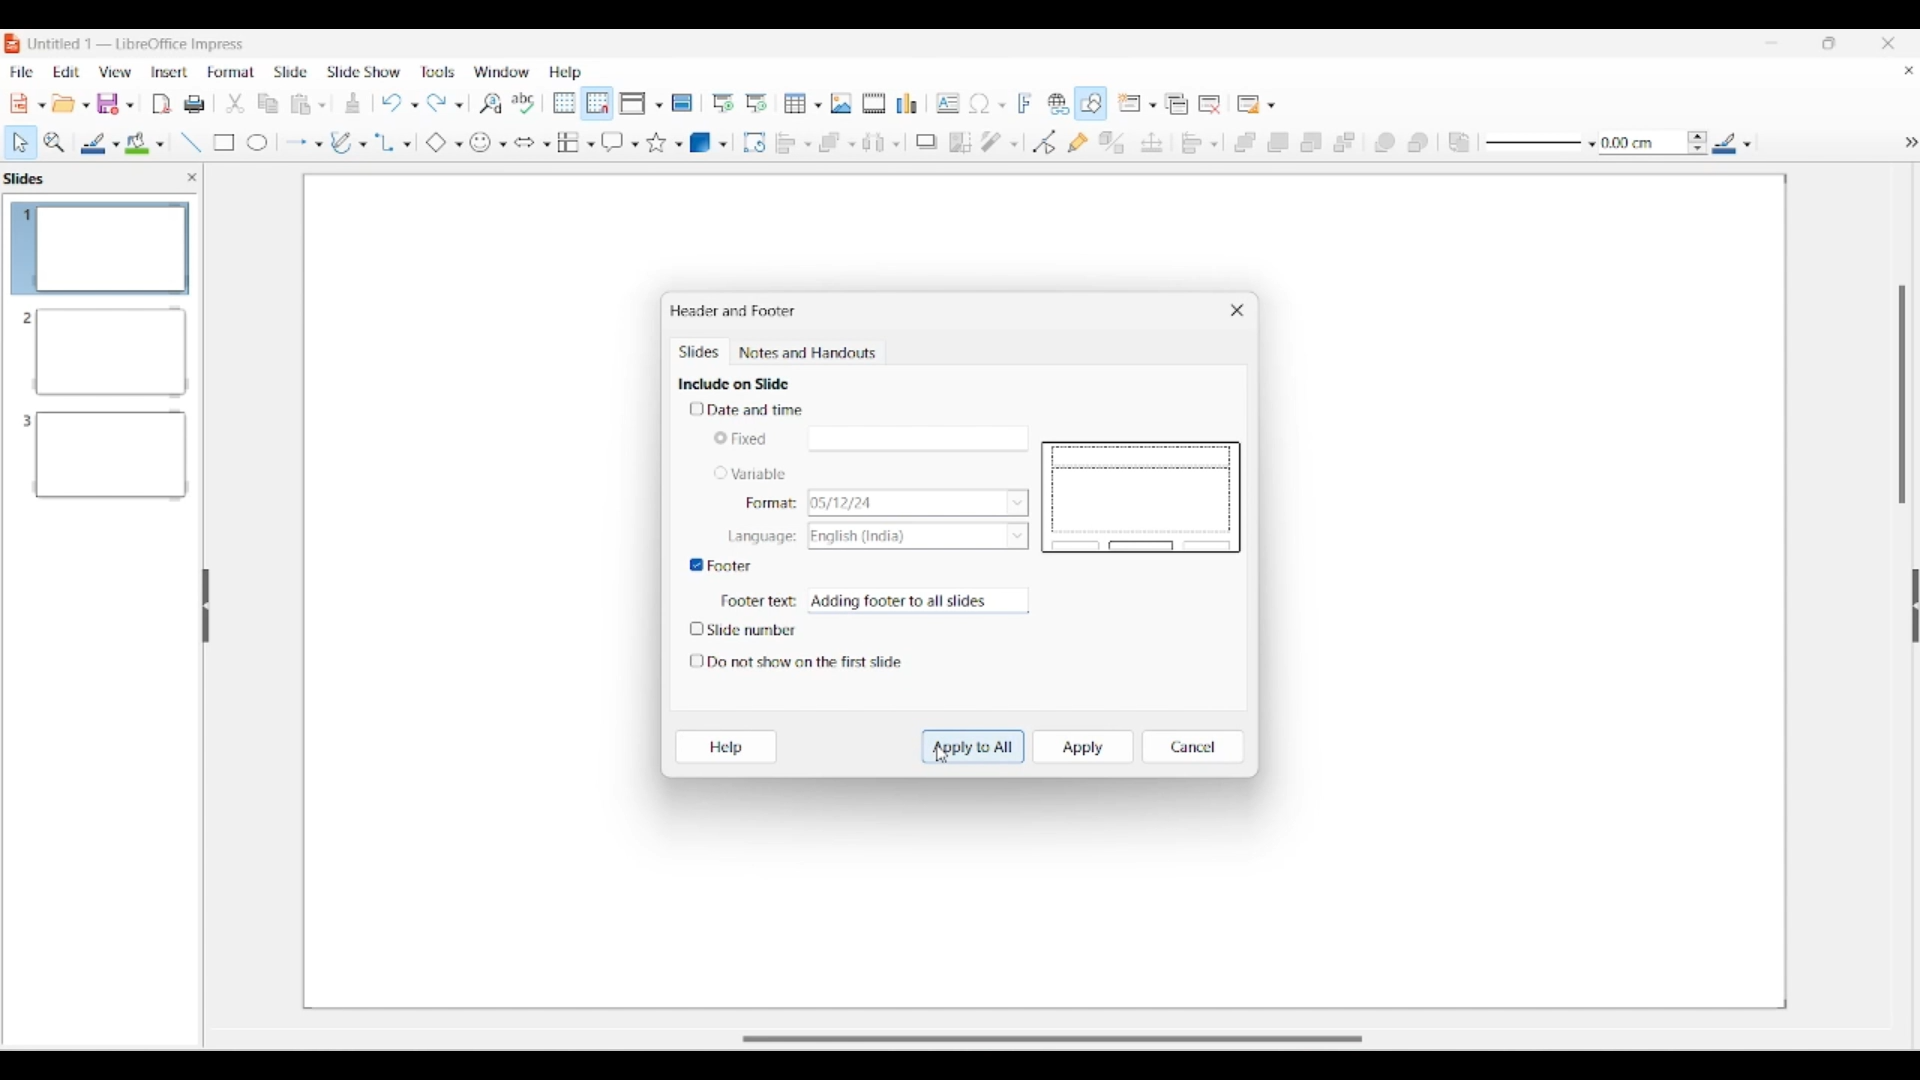  I want to click on Notes and handouts tab, so click(810, 353).